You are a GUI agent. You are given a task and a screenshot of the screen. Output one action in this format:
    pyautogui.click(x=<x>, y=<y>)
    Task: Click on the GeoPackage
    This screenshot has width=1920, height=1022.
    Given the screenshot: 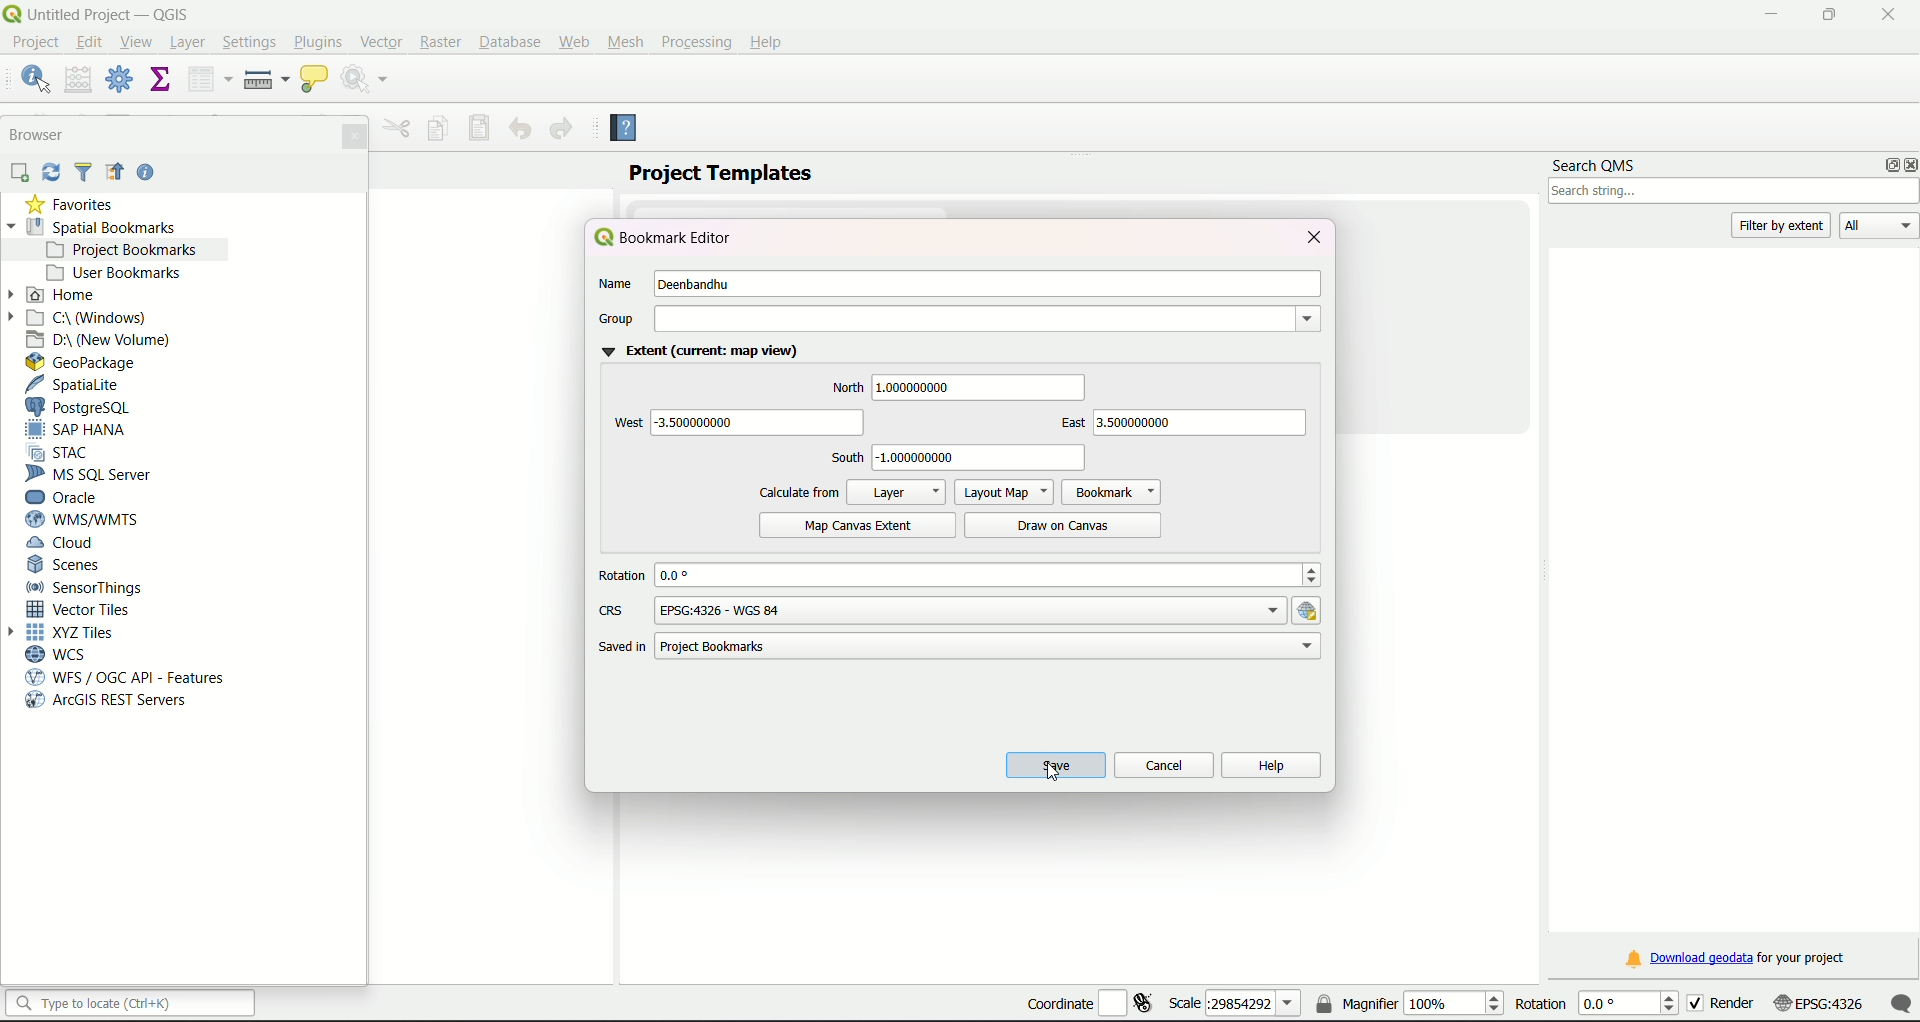 What is the action you would take?
    pyautogui.click(x=83, y=363)
    